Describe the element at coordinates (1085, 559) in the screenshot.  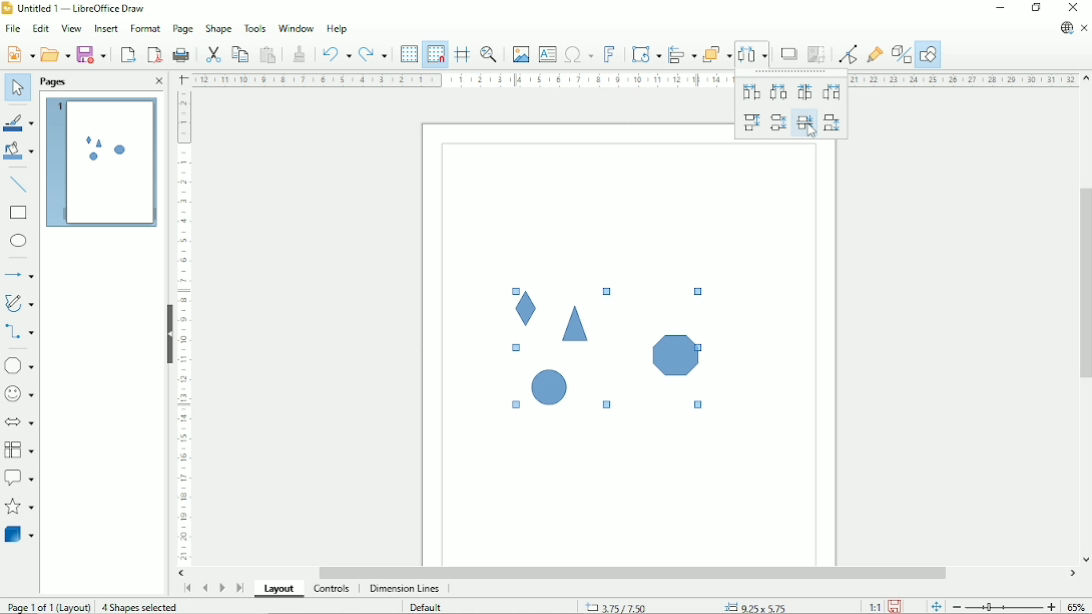
I see `Vertical scroll button` at that location.